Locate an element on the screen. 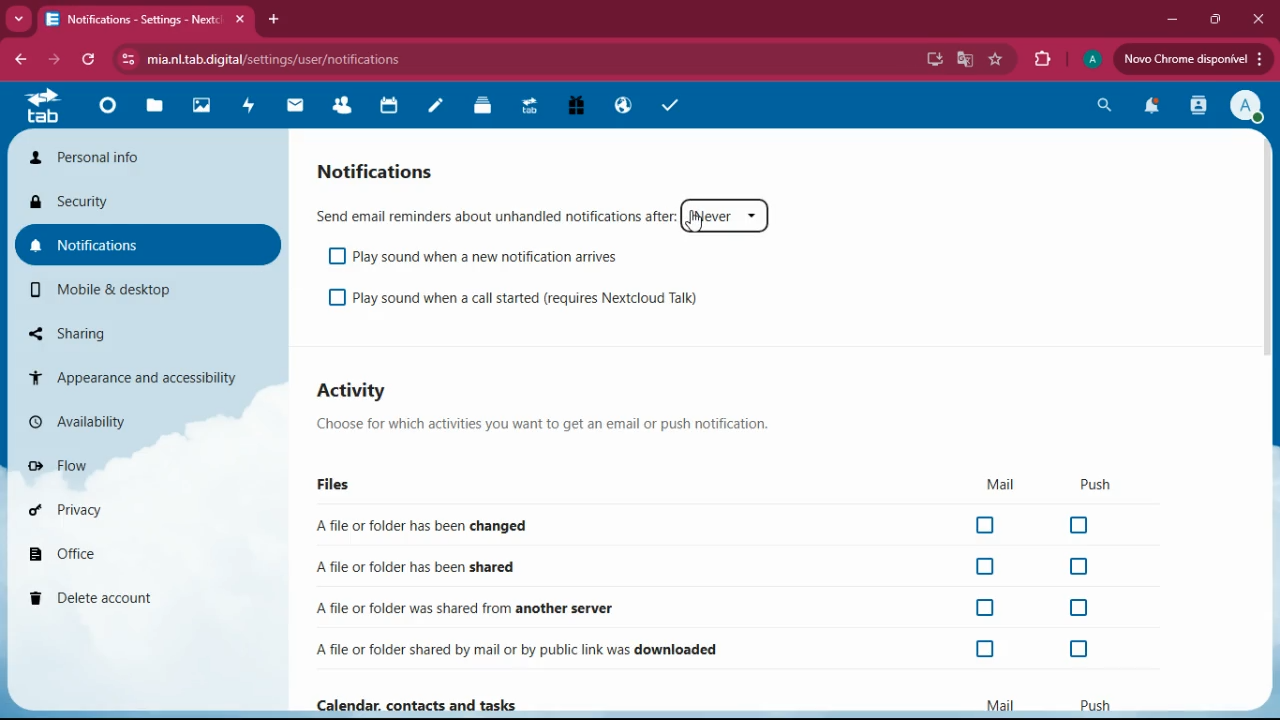 The image size is (1280, 720). personal info is located at coordinates (148, 156).